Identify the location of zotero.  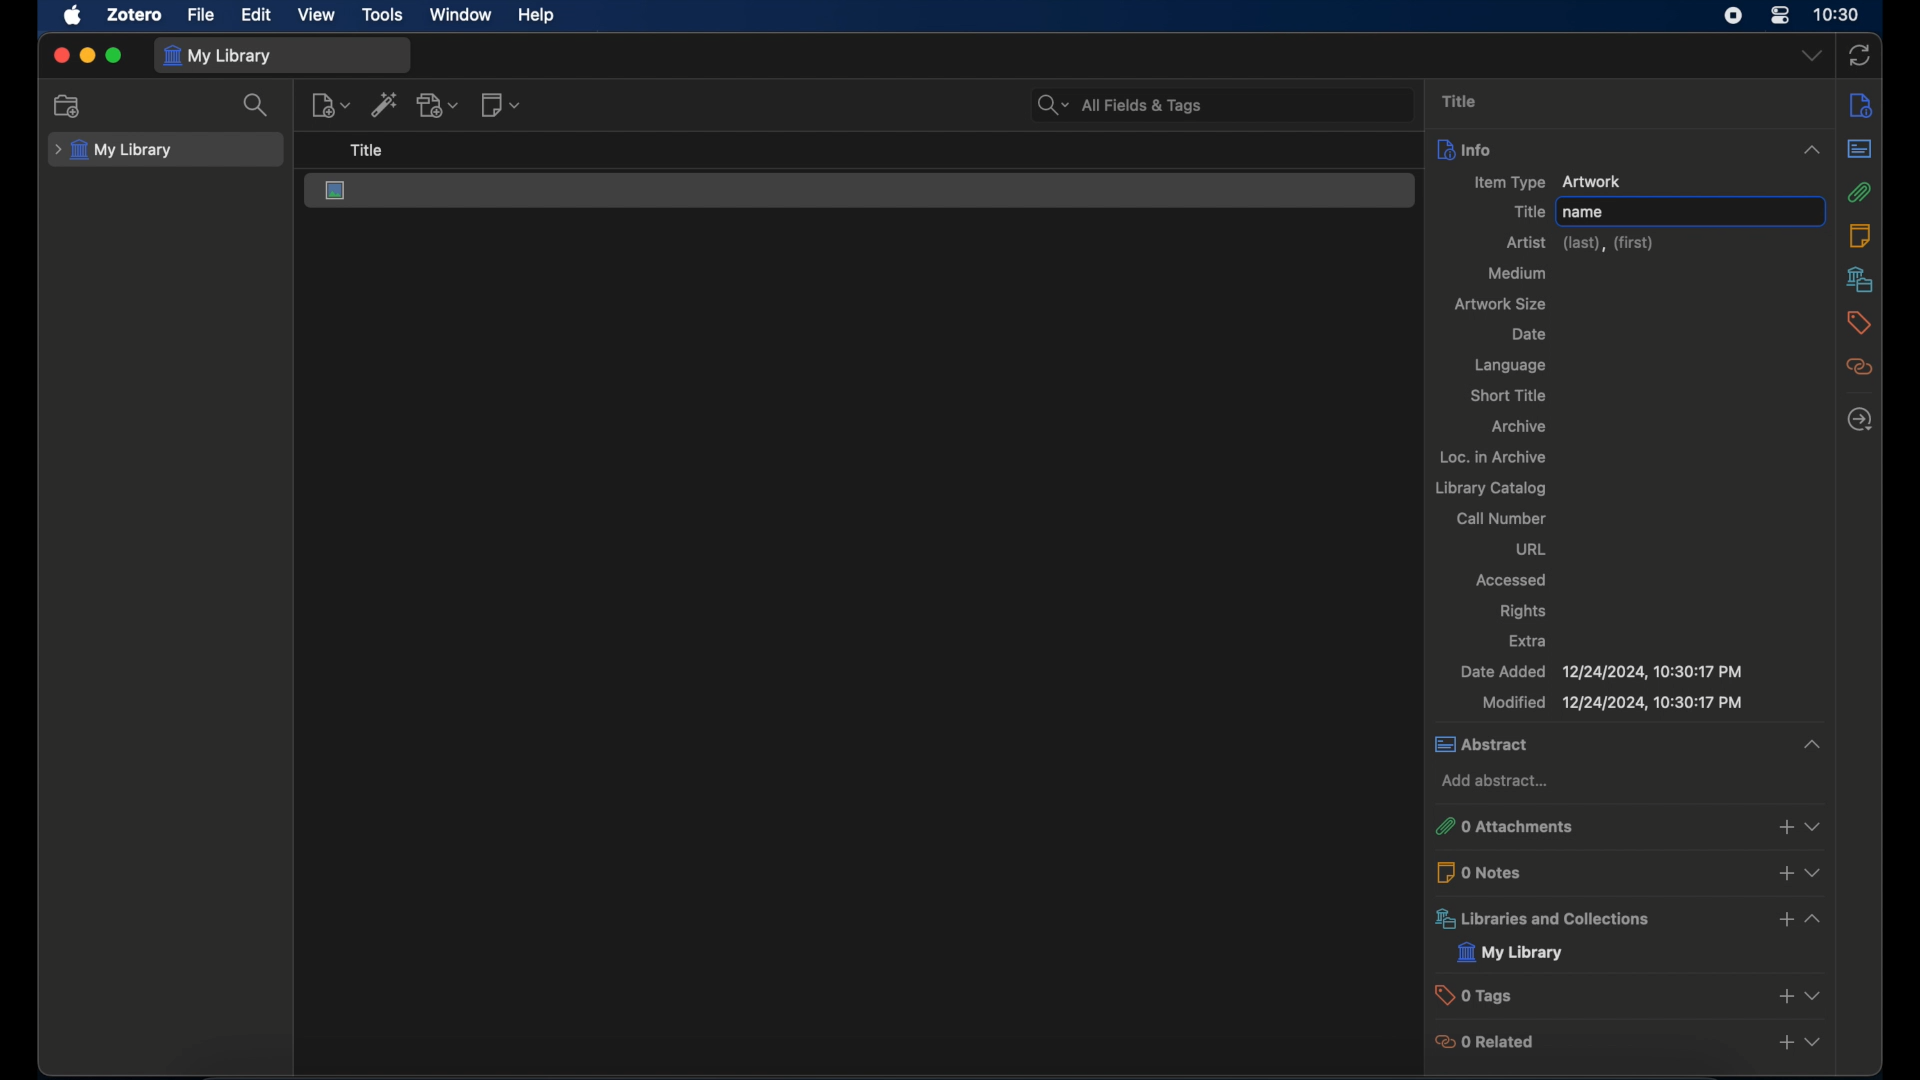
(134, 15).